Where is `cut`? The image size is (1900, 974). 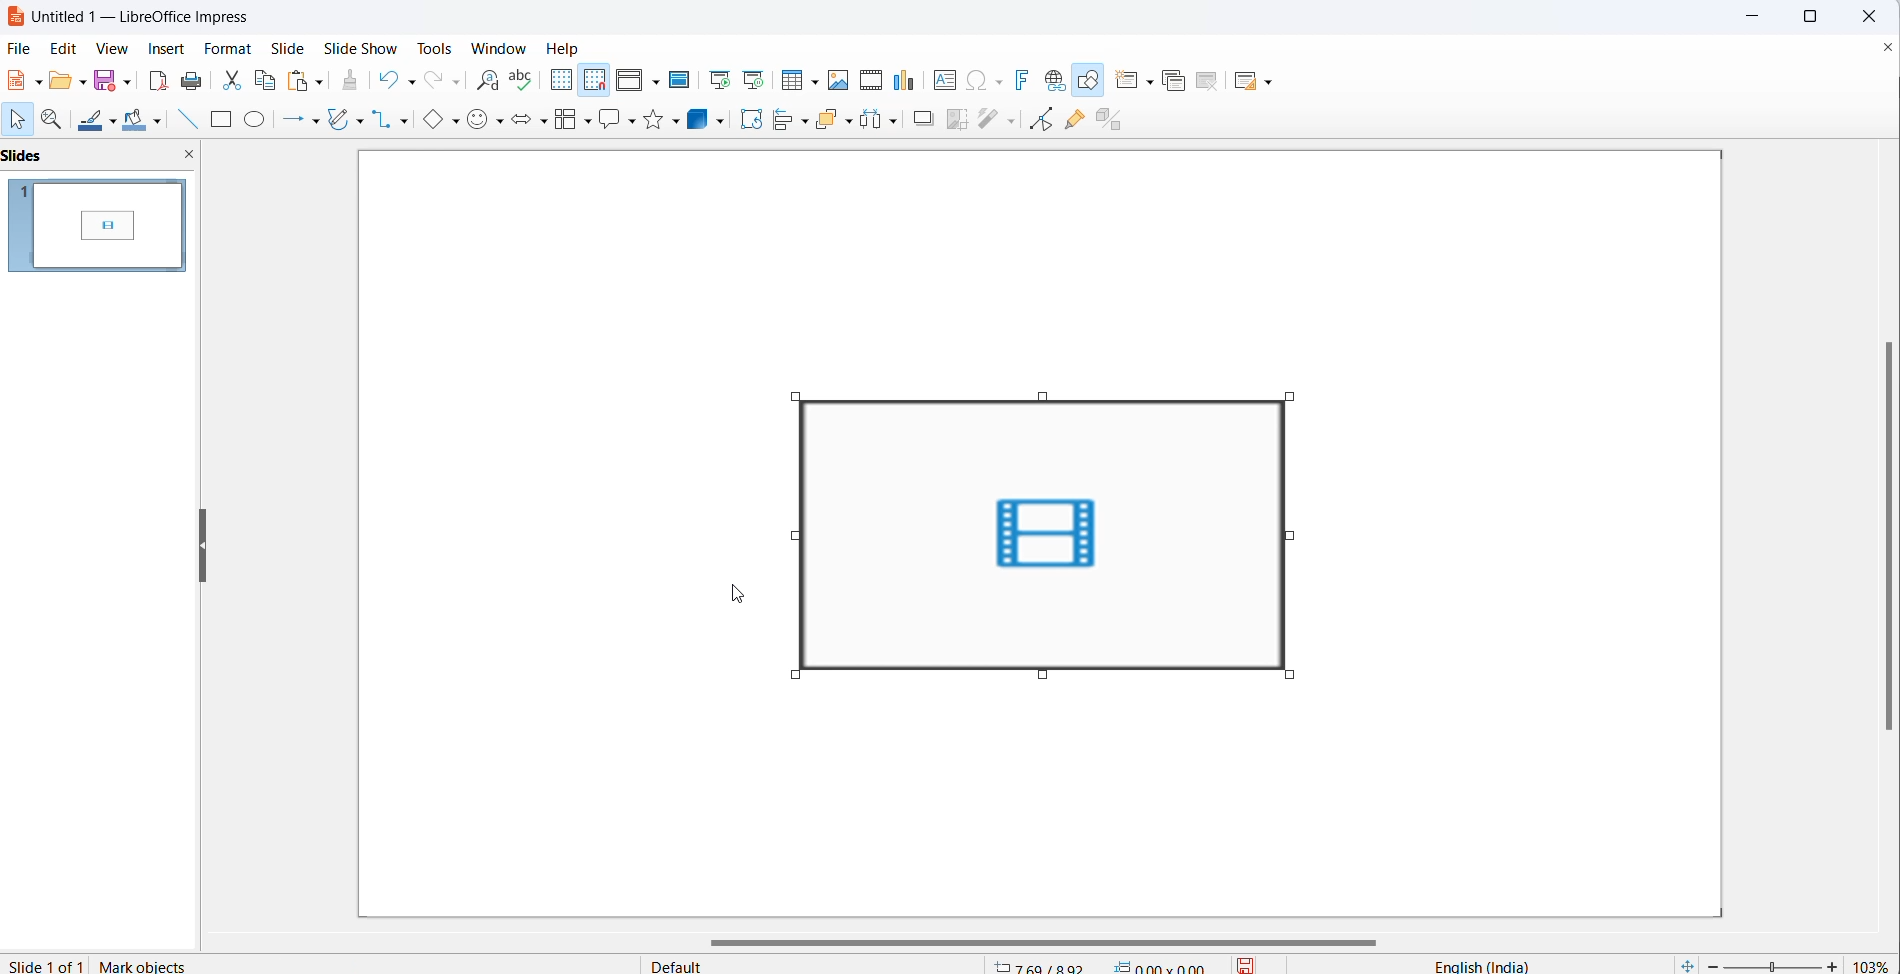
cut is located at coordinates (227, 81).